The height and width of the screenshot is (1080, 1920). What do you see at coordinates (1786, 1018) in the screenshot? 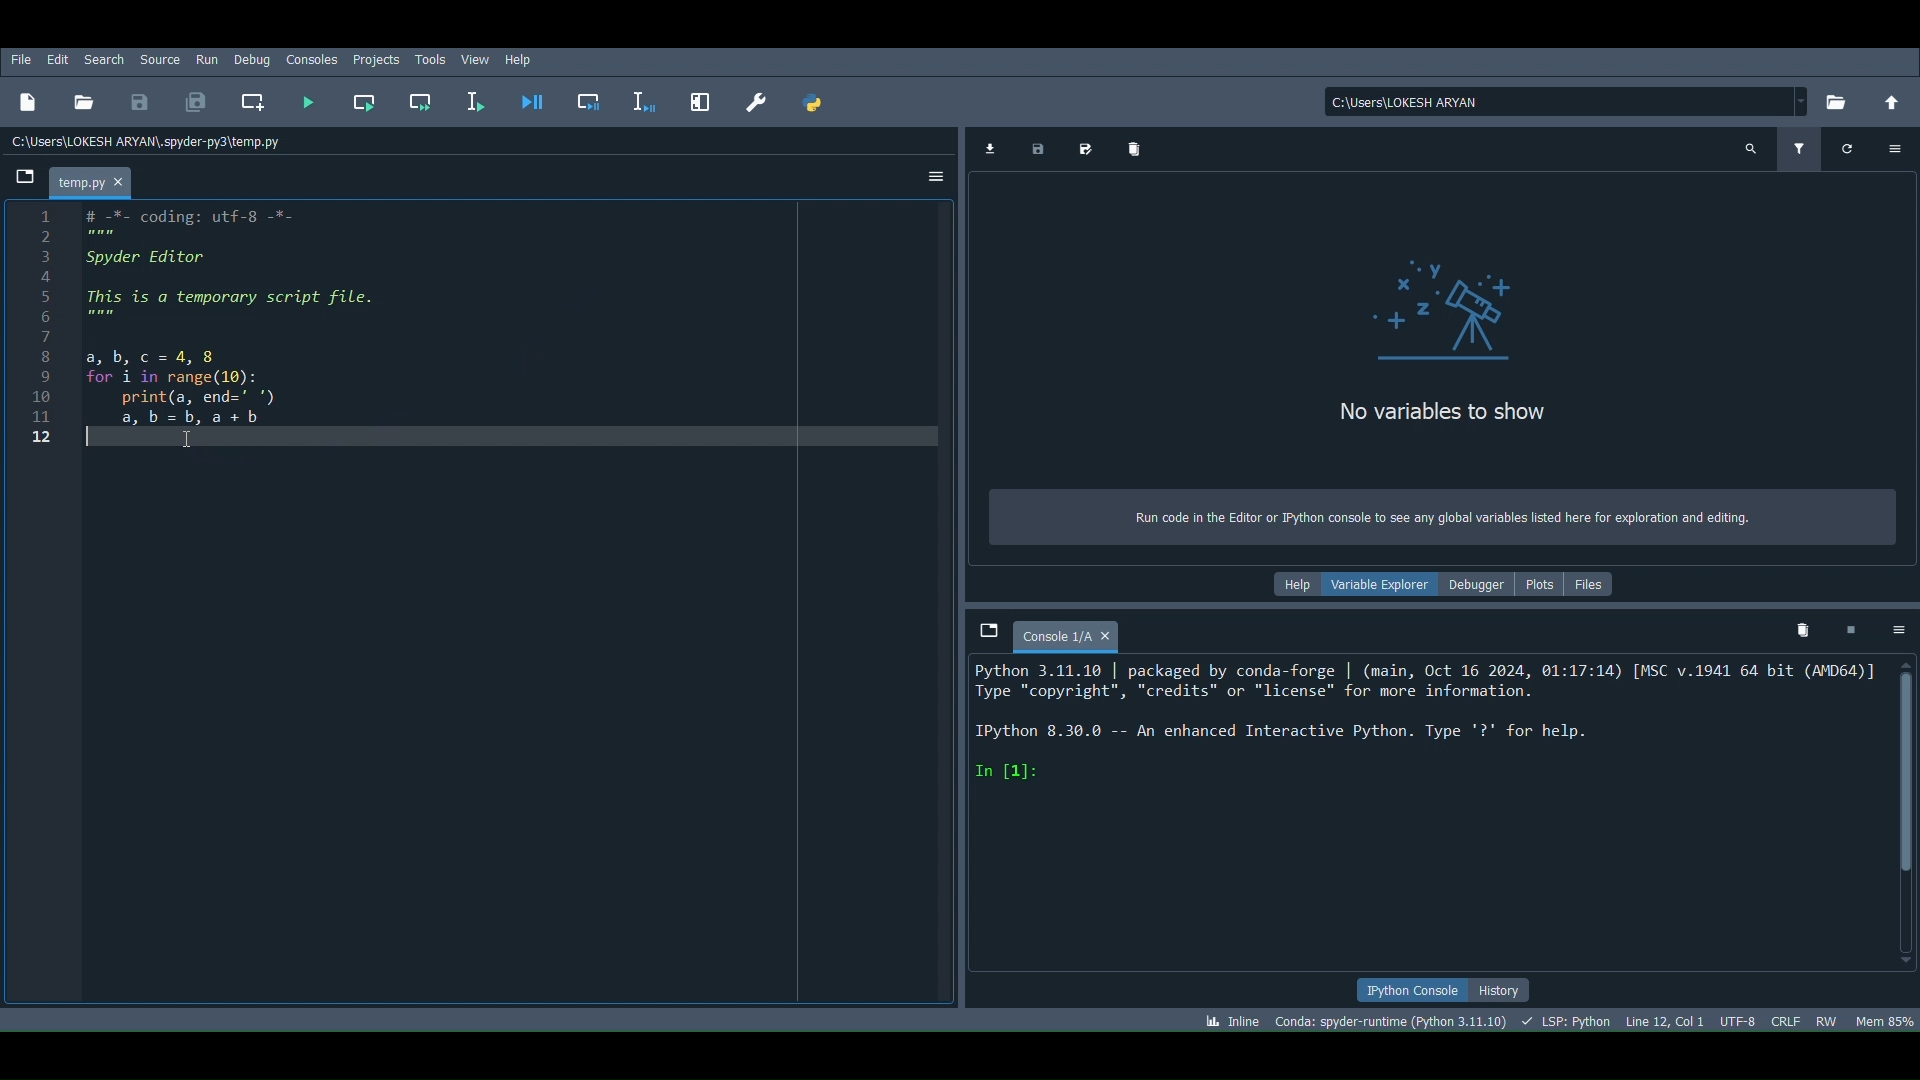
I see `File EOL Status` at bounding box center [1786, 1018].